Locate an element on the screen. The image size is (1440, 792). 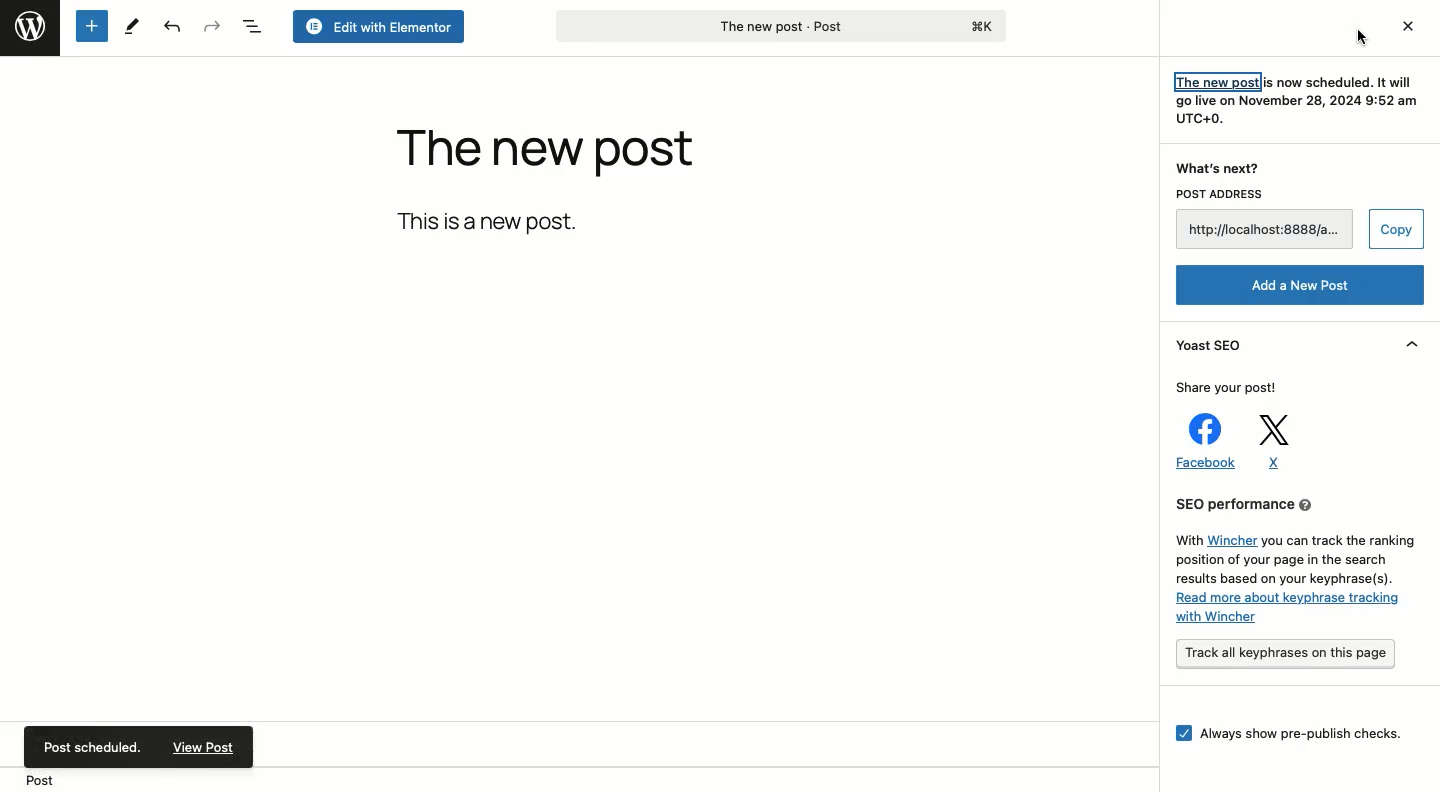
Redo is located at coordinates (213, 25).